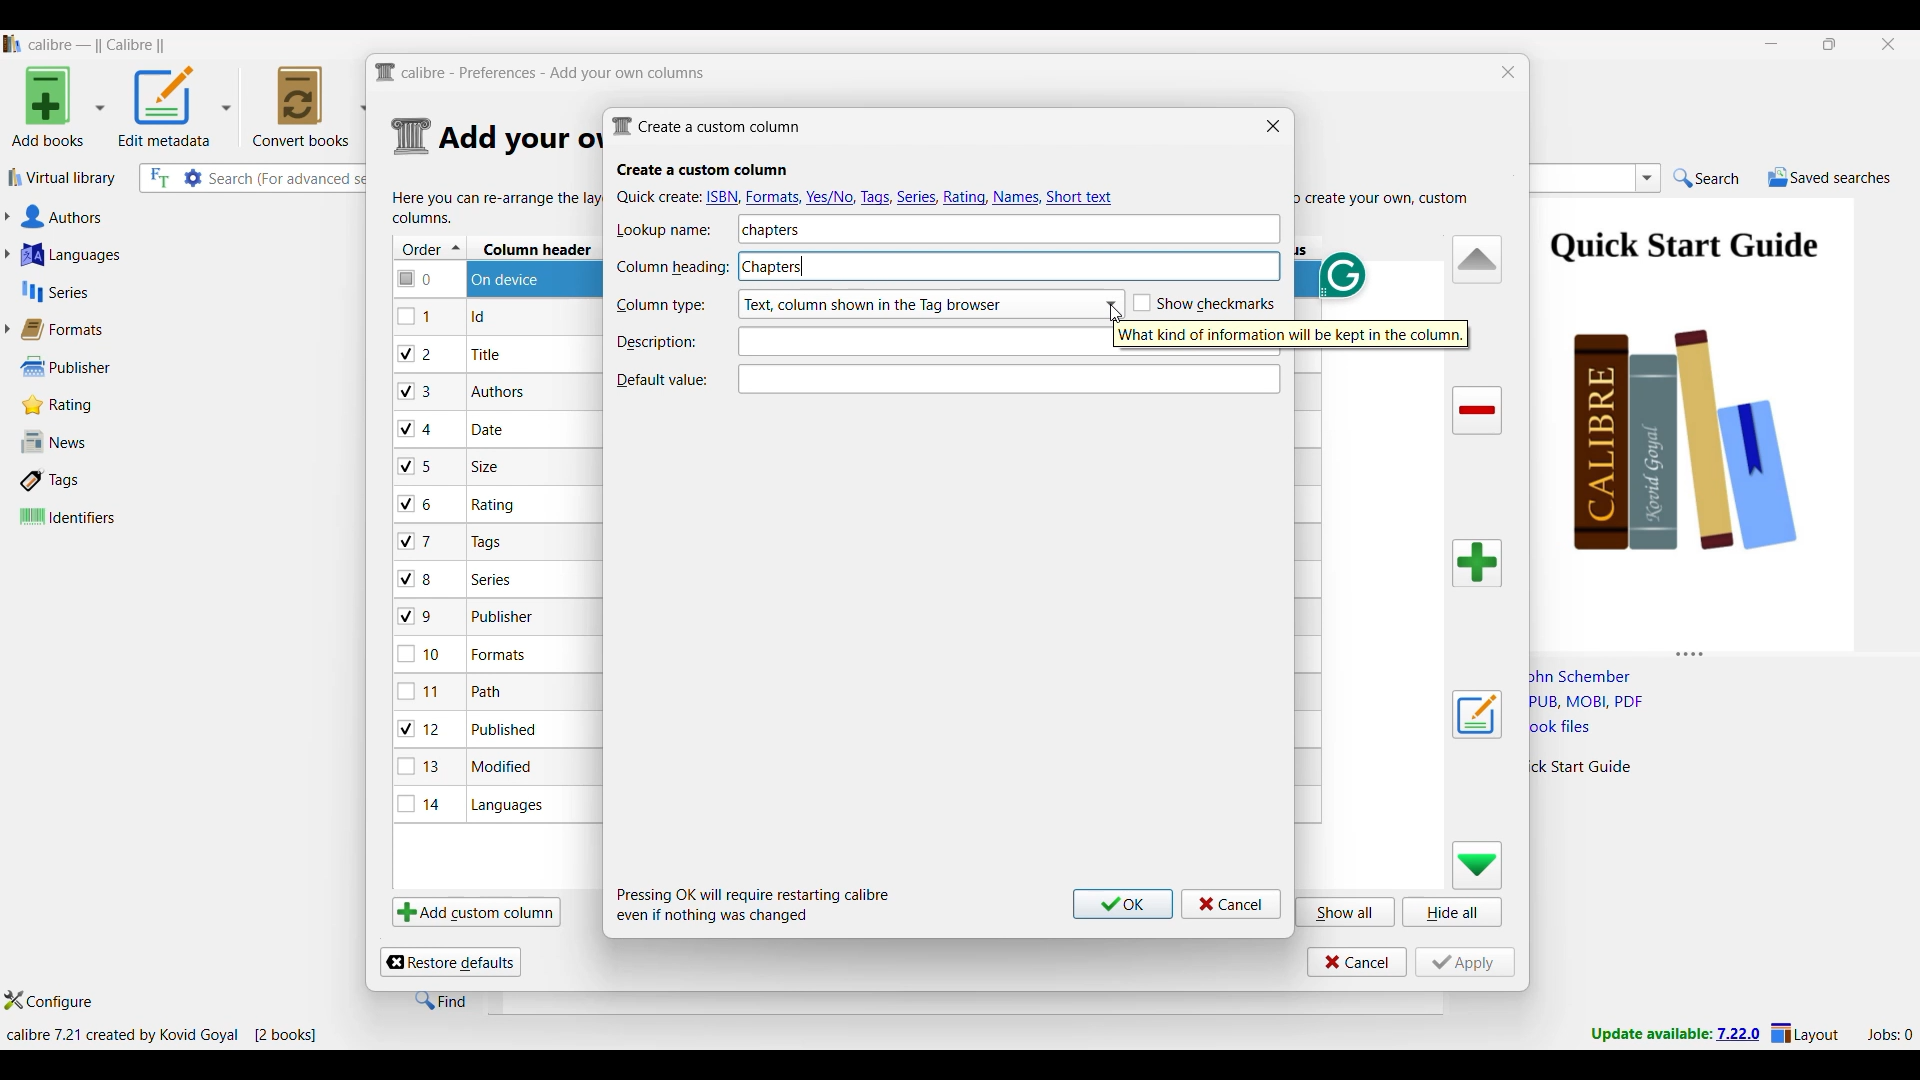 The height and width of the screenshot is (1080, 1920). What do you see at coordinates (1478, 865) in the screenshot?
I see `Move row down` at bounding box center [1478, 865].